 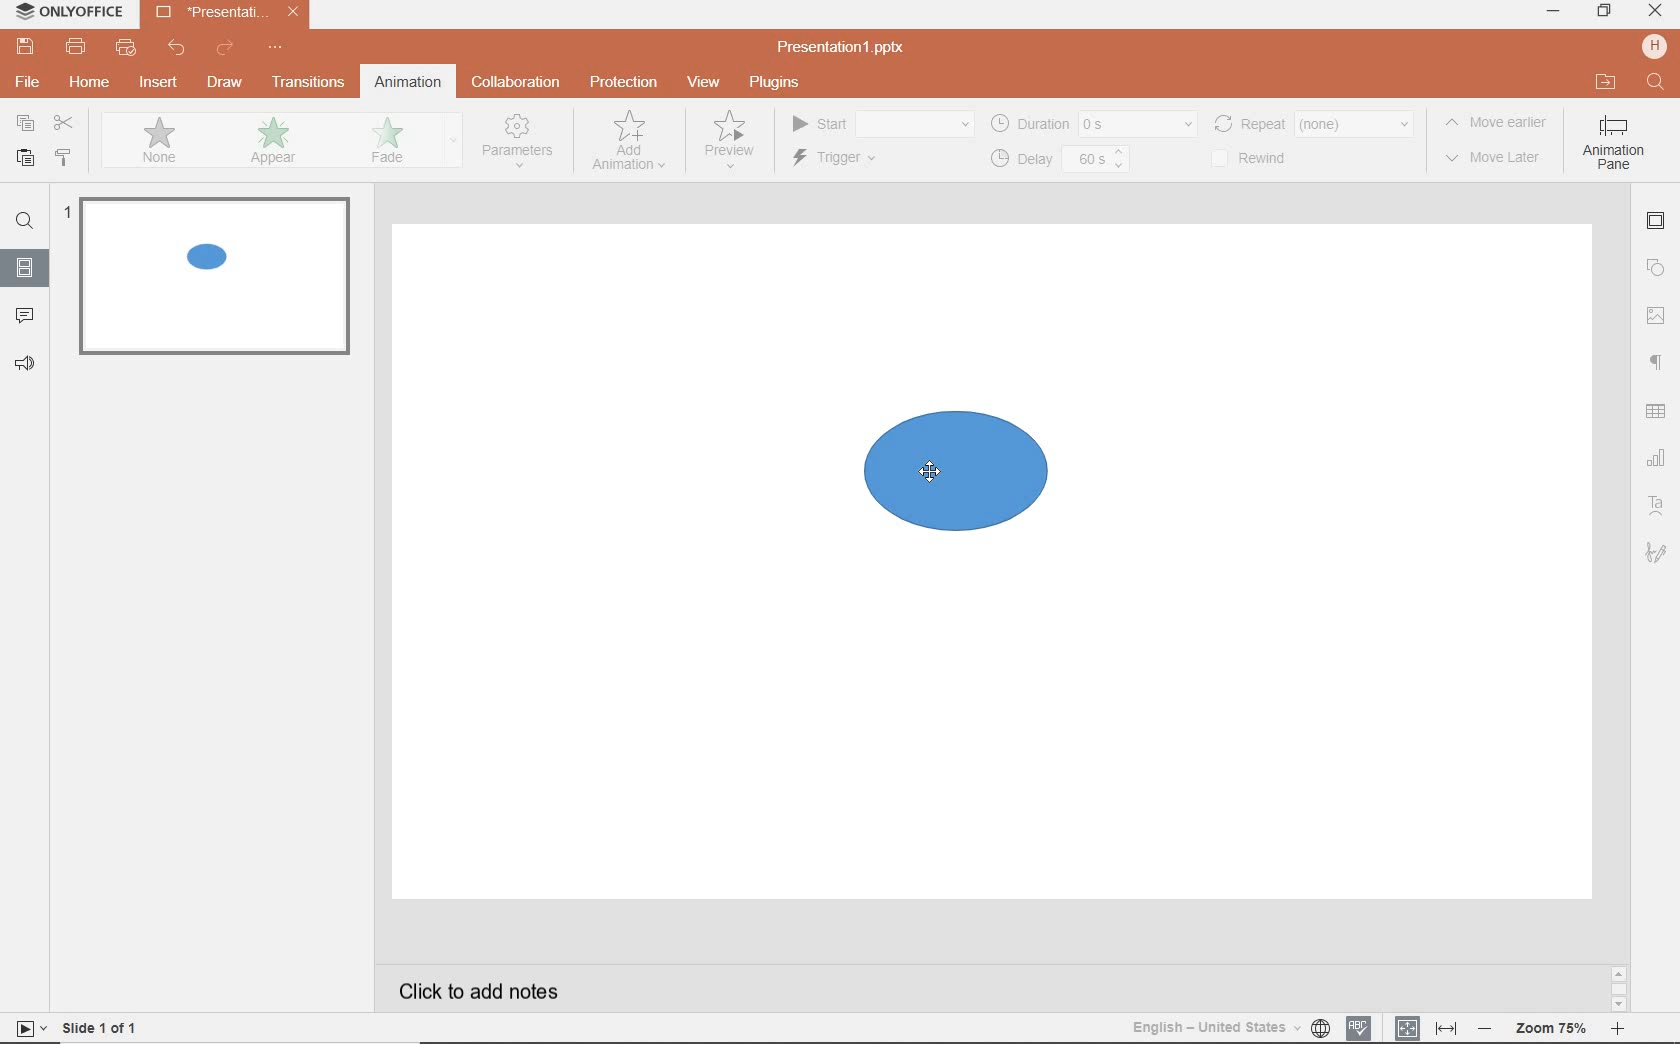 What do you see at coordinates (224, 49) in the screenshot?
I see `redo` at bounding box center [224, 49].